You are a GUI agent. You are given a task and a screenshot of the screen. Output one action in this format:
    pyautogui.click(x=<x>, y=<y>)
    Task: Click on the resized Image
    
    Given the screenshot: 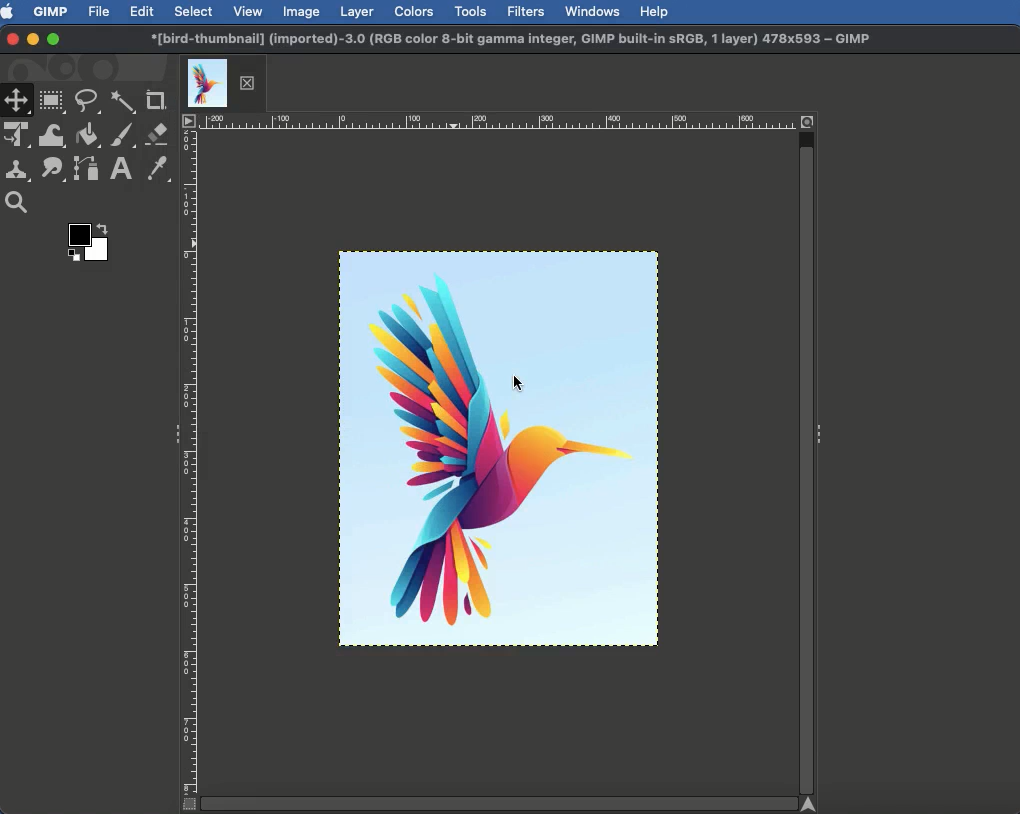 What is the action you would take?
    pyautogui.click(x=500, y=448)
    